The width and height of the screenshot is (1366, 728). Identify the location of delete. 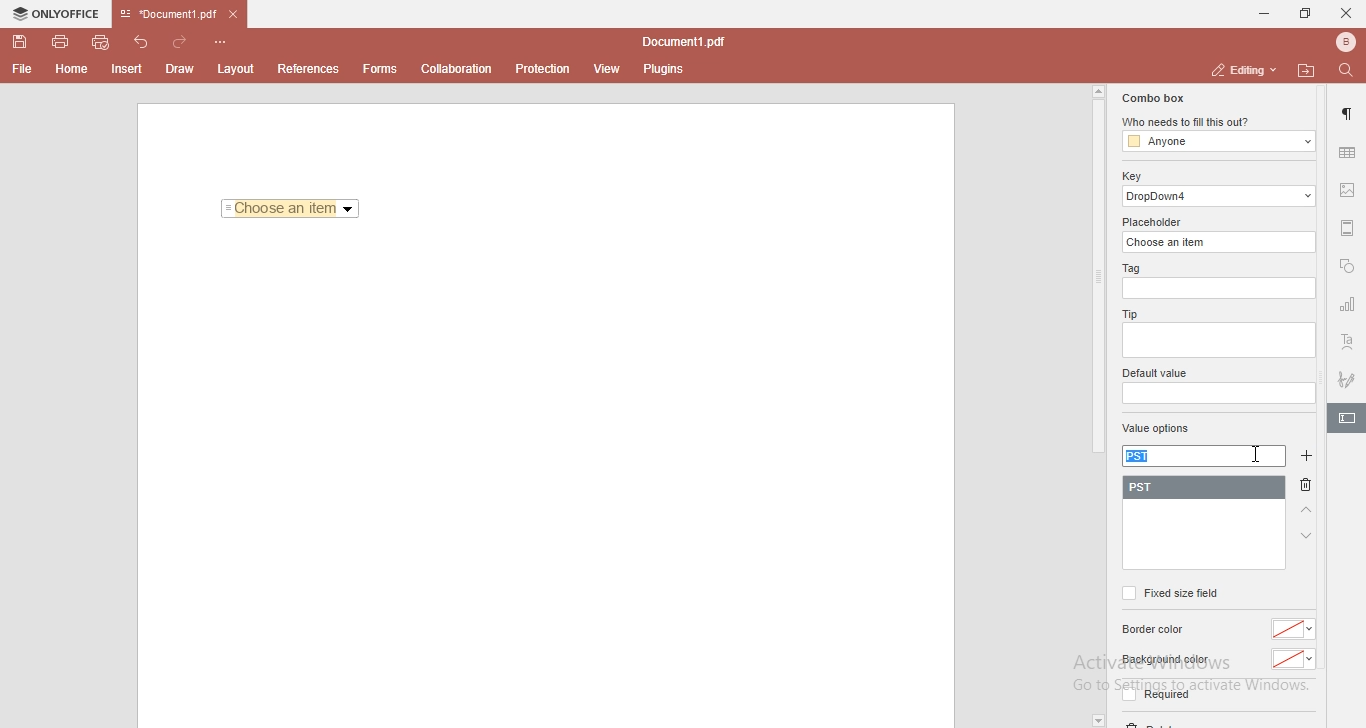
(1310, 488).